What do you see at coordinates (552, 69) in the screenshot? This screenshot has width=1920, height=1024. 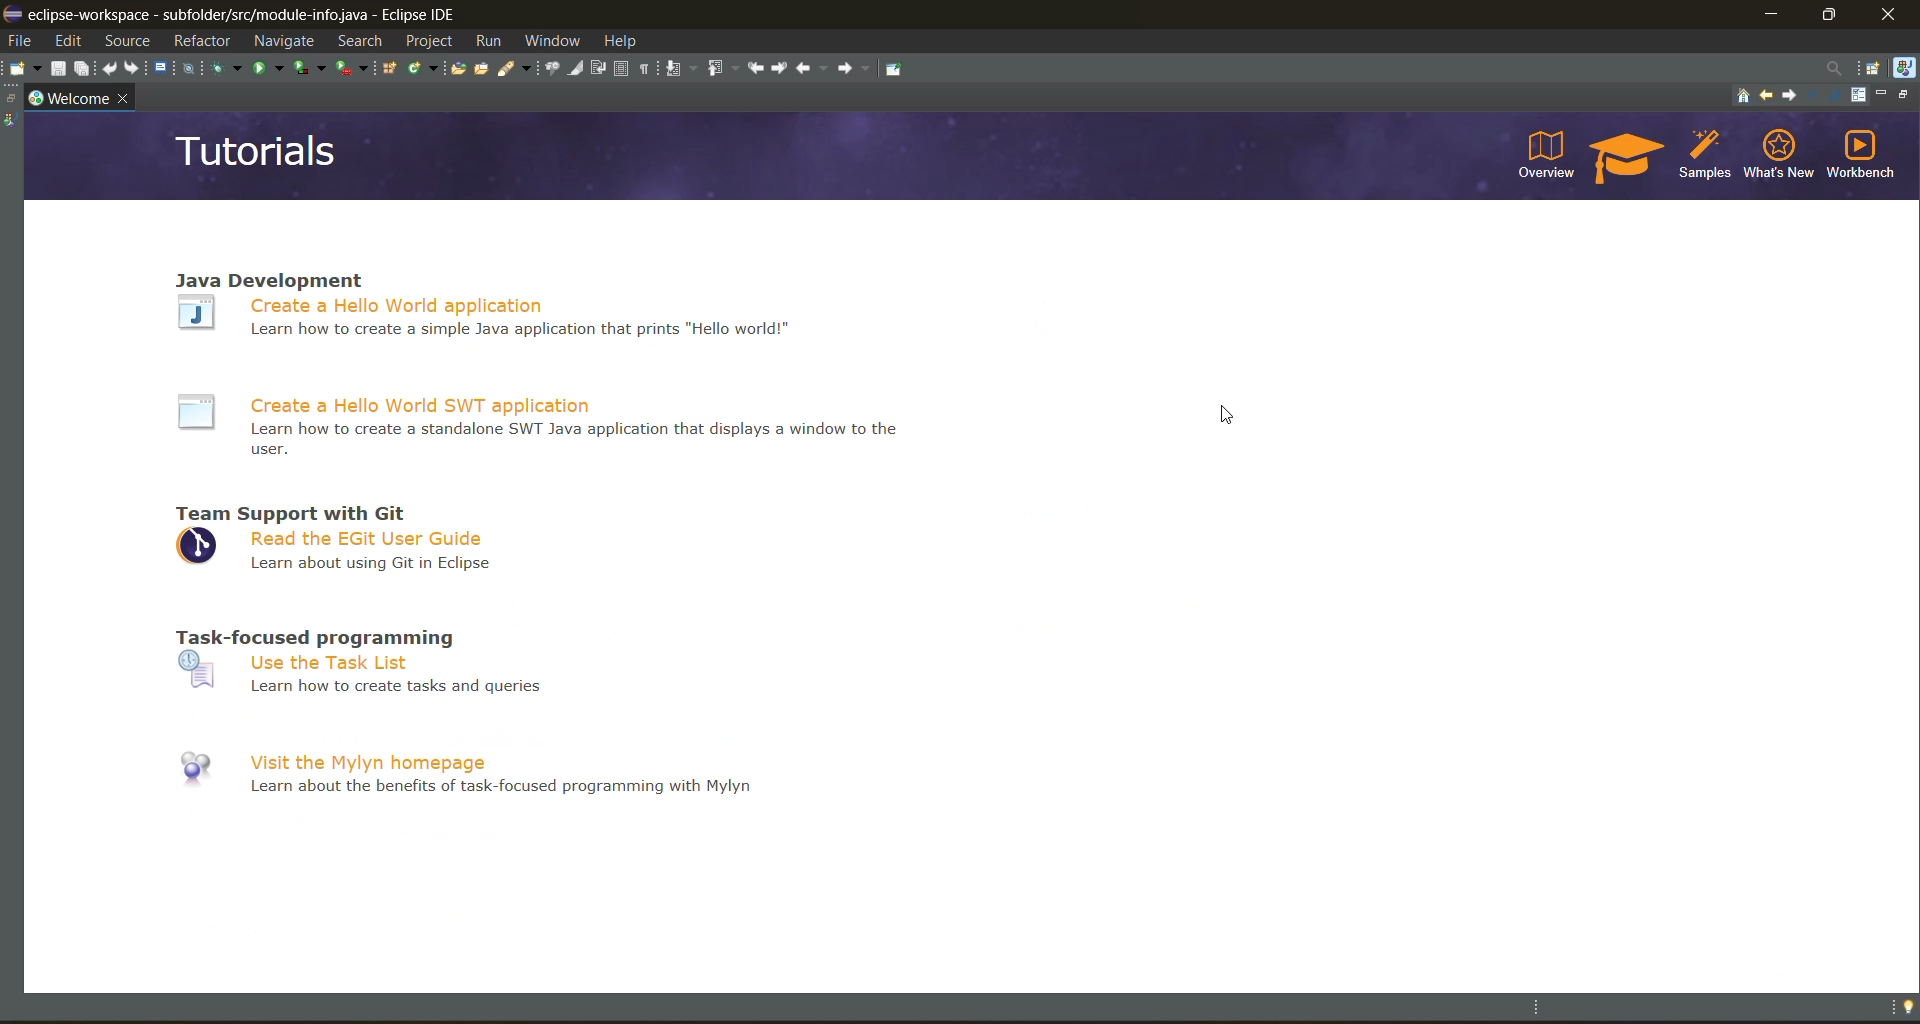 I see `toggle java editor breadcrumb` at bounding box center [552, 69].